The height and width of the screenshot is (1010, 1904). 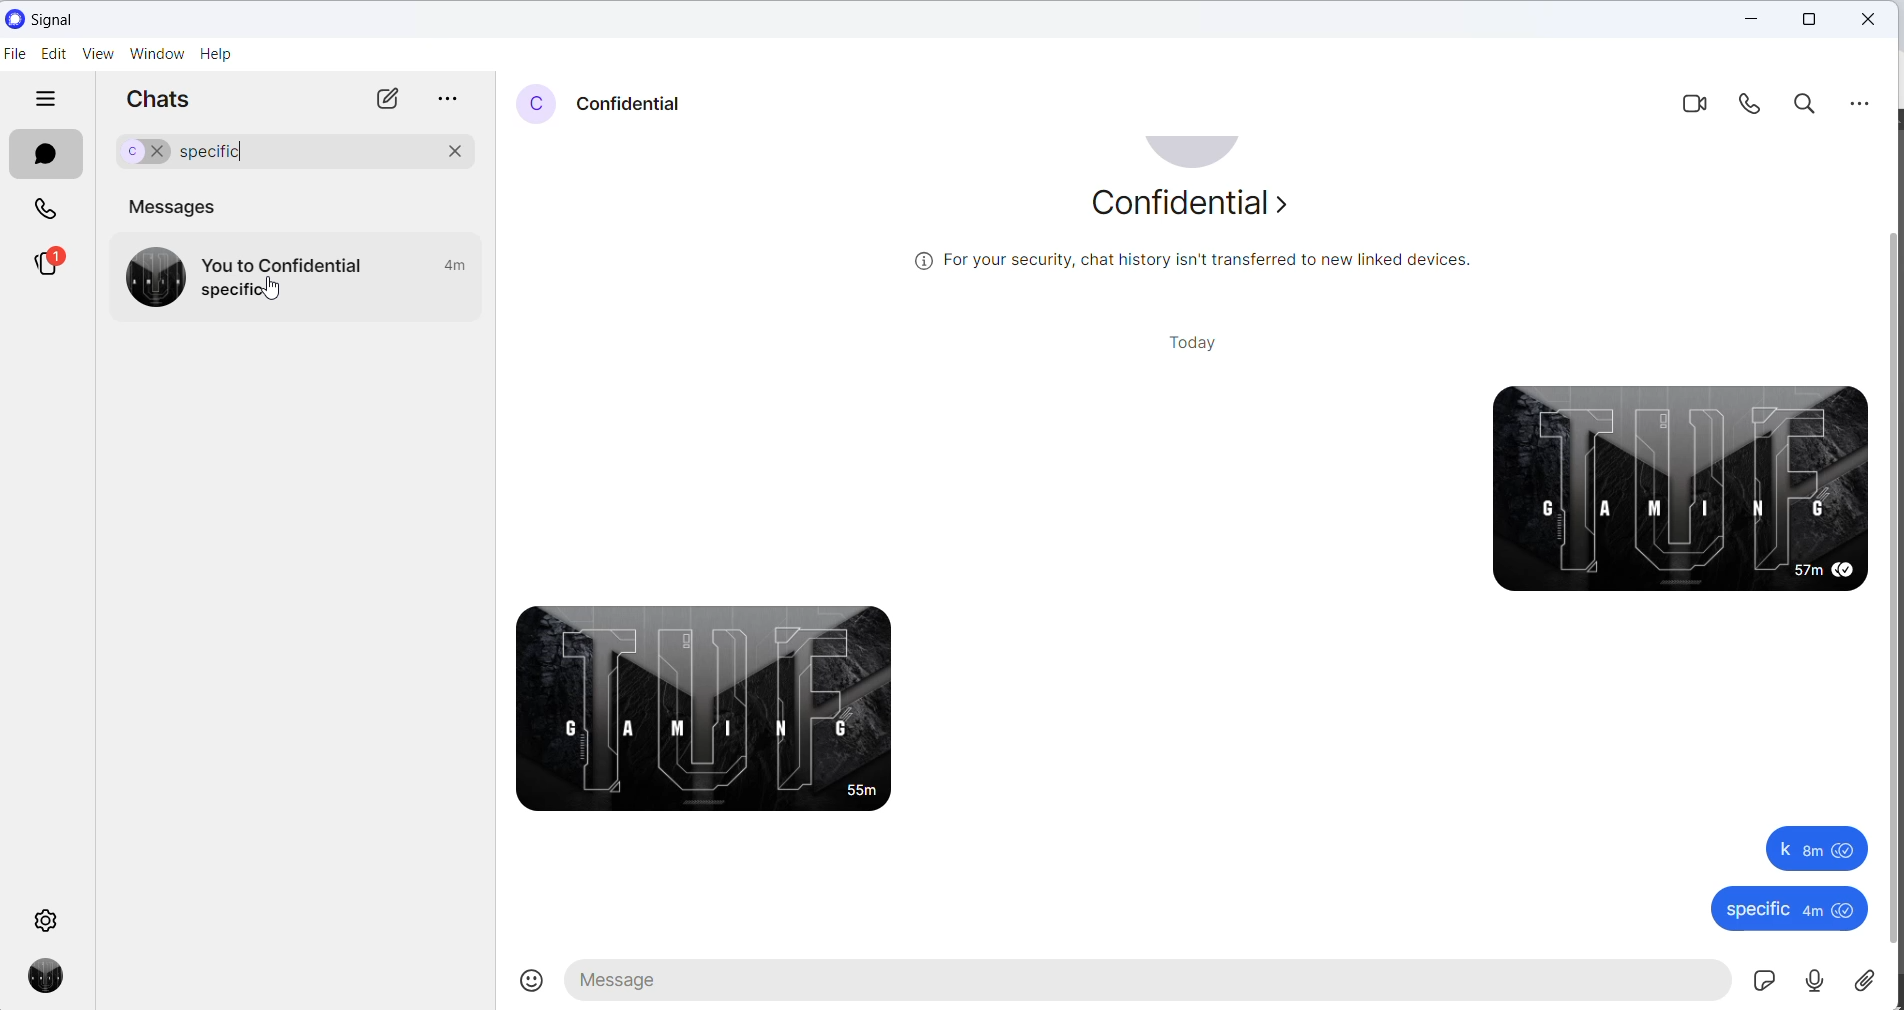 What do you see at coordinates (1812, 20) in the screenshot?
I see `maximize` at bounding box center [1812, 20].